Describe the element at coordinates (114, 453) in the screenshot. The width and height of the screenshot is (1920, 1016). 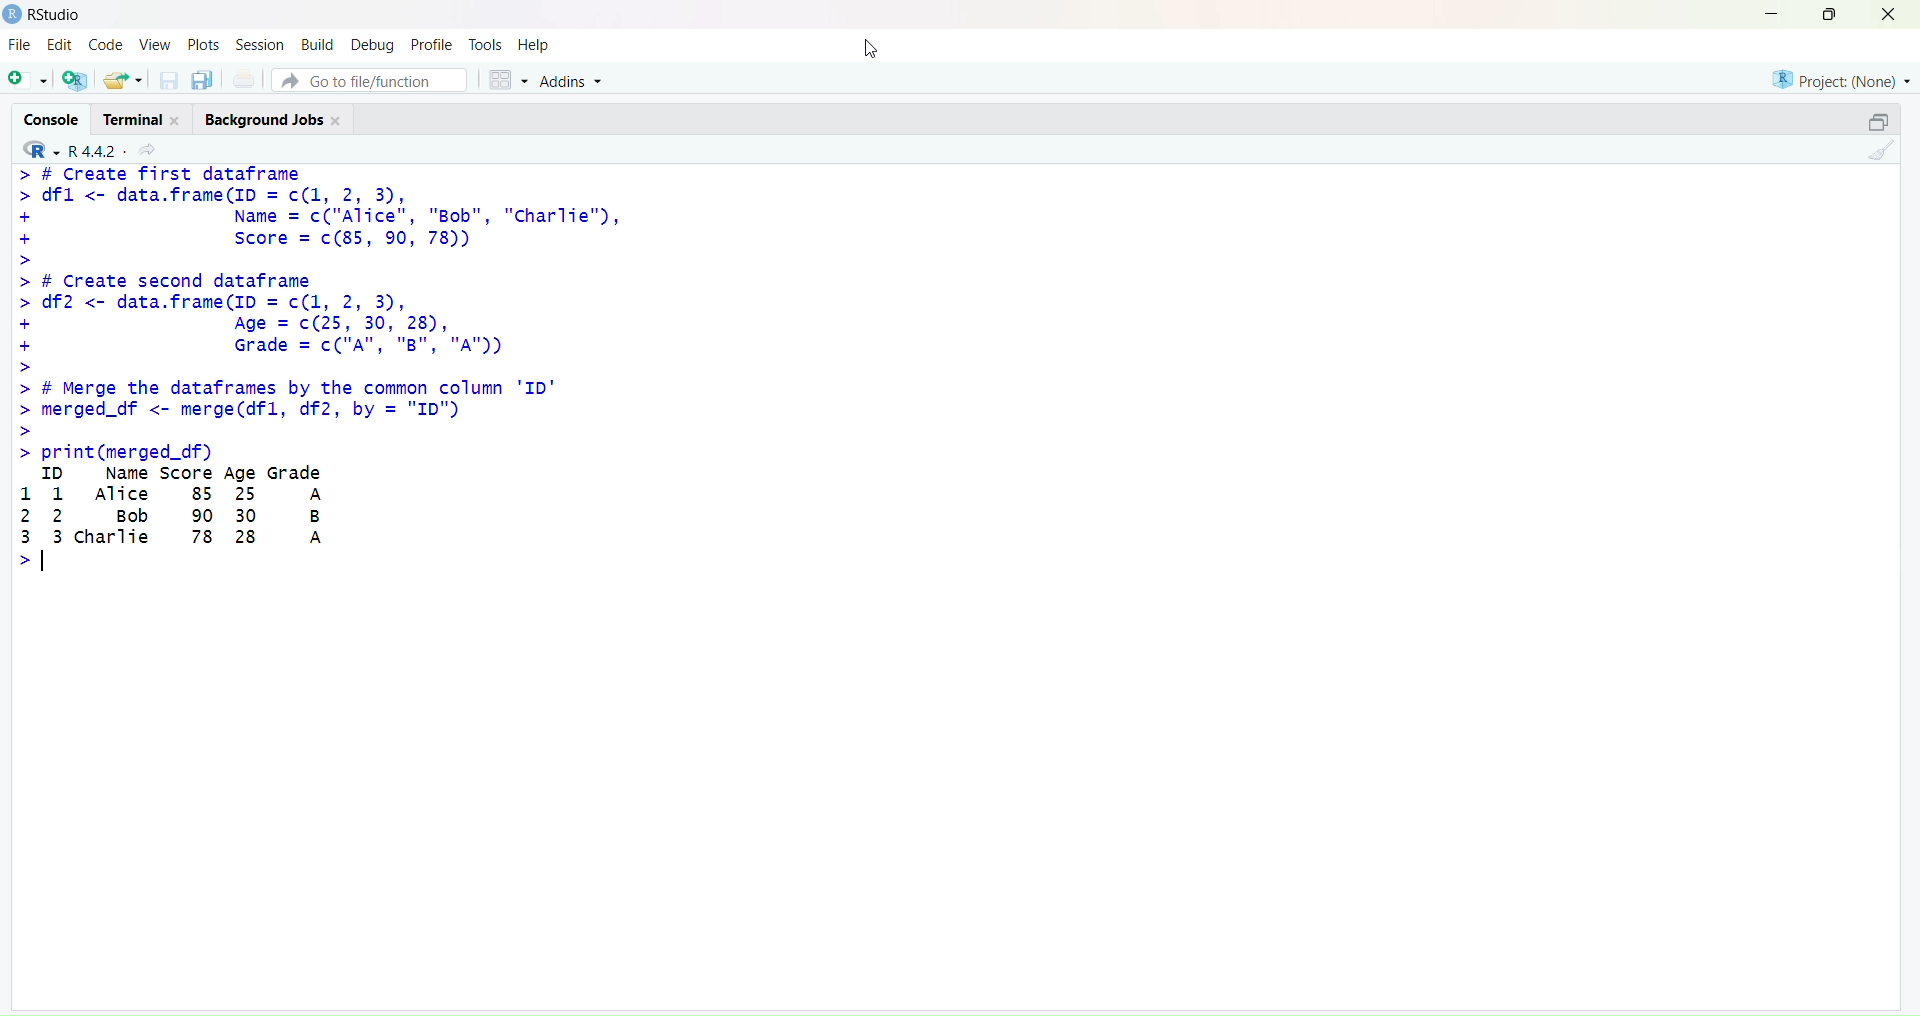
I see ` print(merged_df)` at that location.